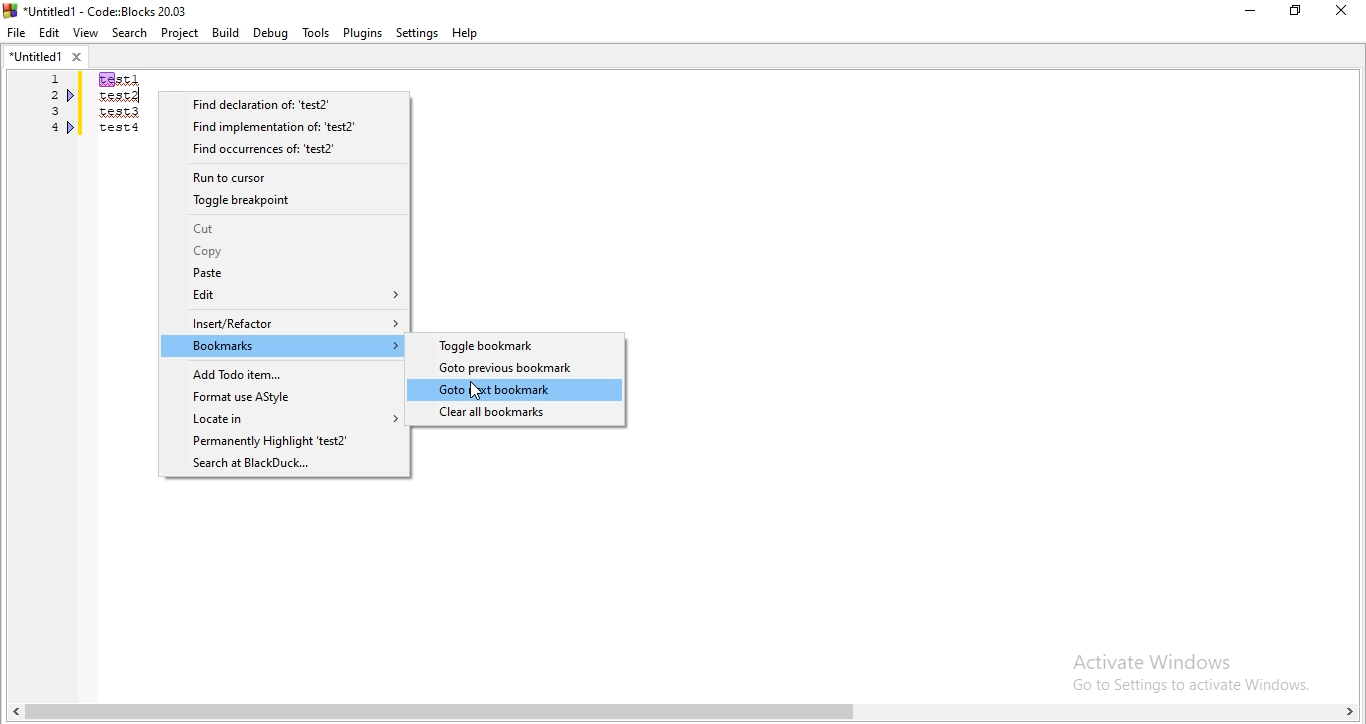 The height and width of the screenshot is (724, 1366). I want to click on Find declaration of: "test2" , so click(286, 103).